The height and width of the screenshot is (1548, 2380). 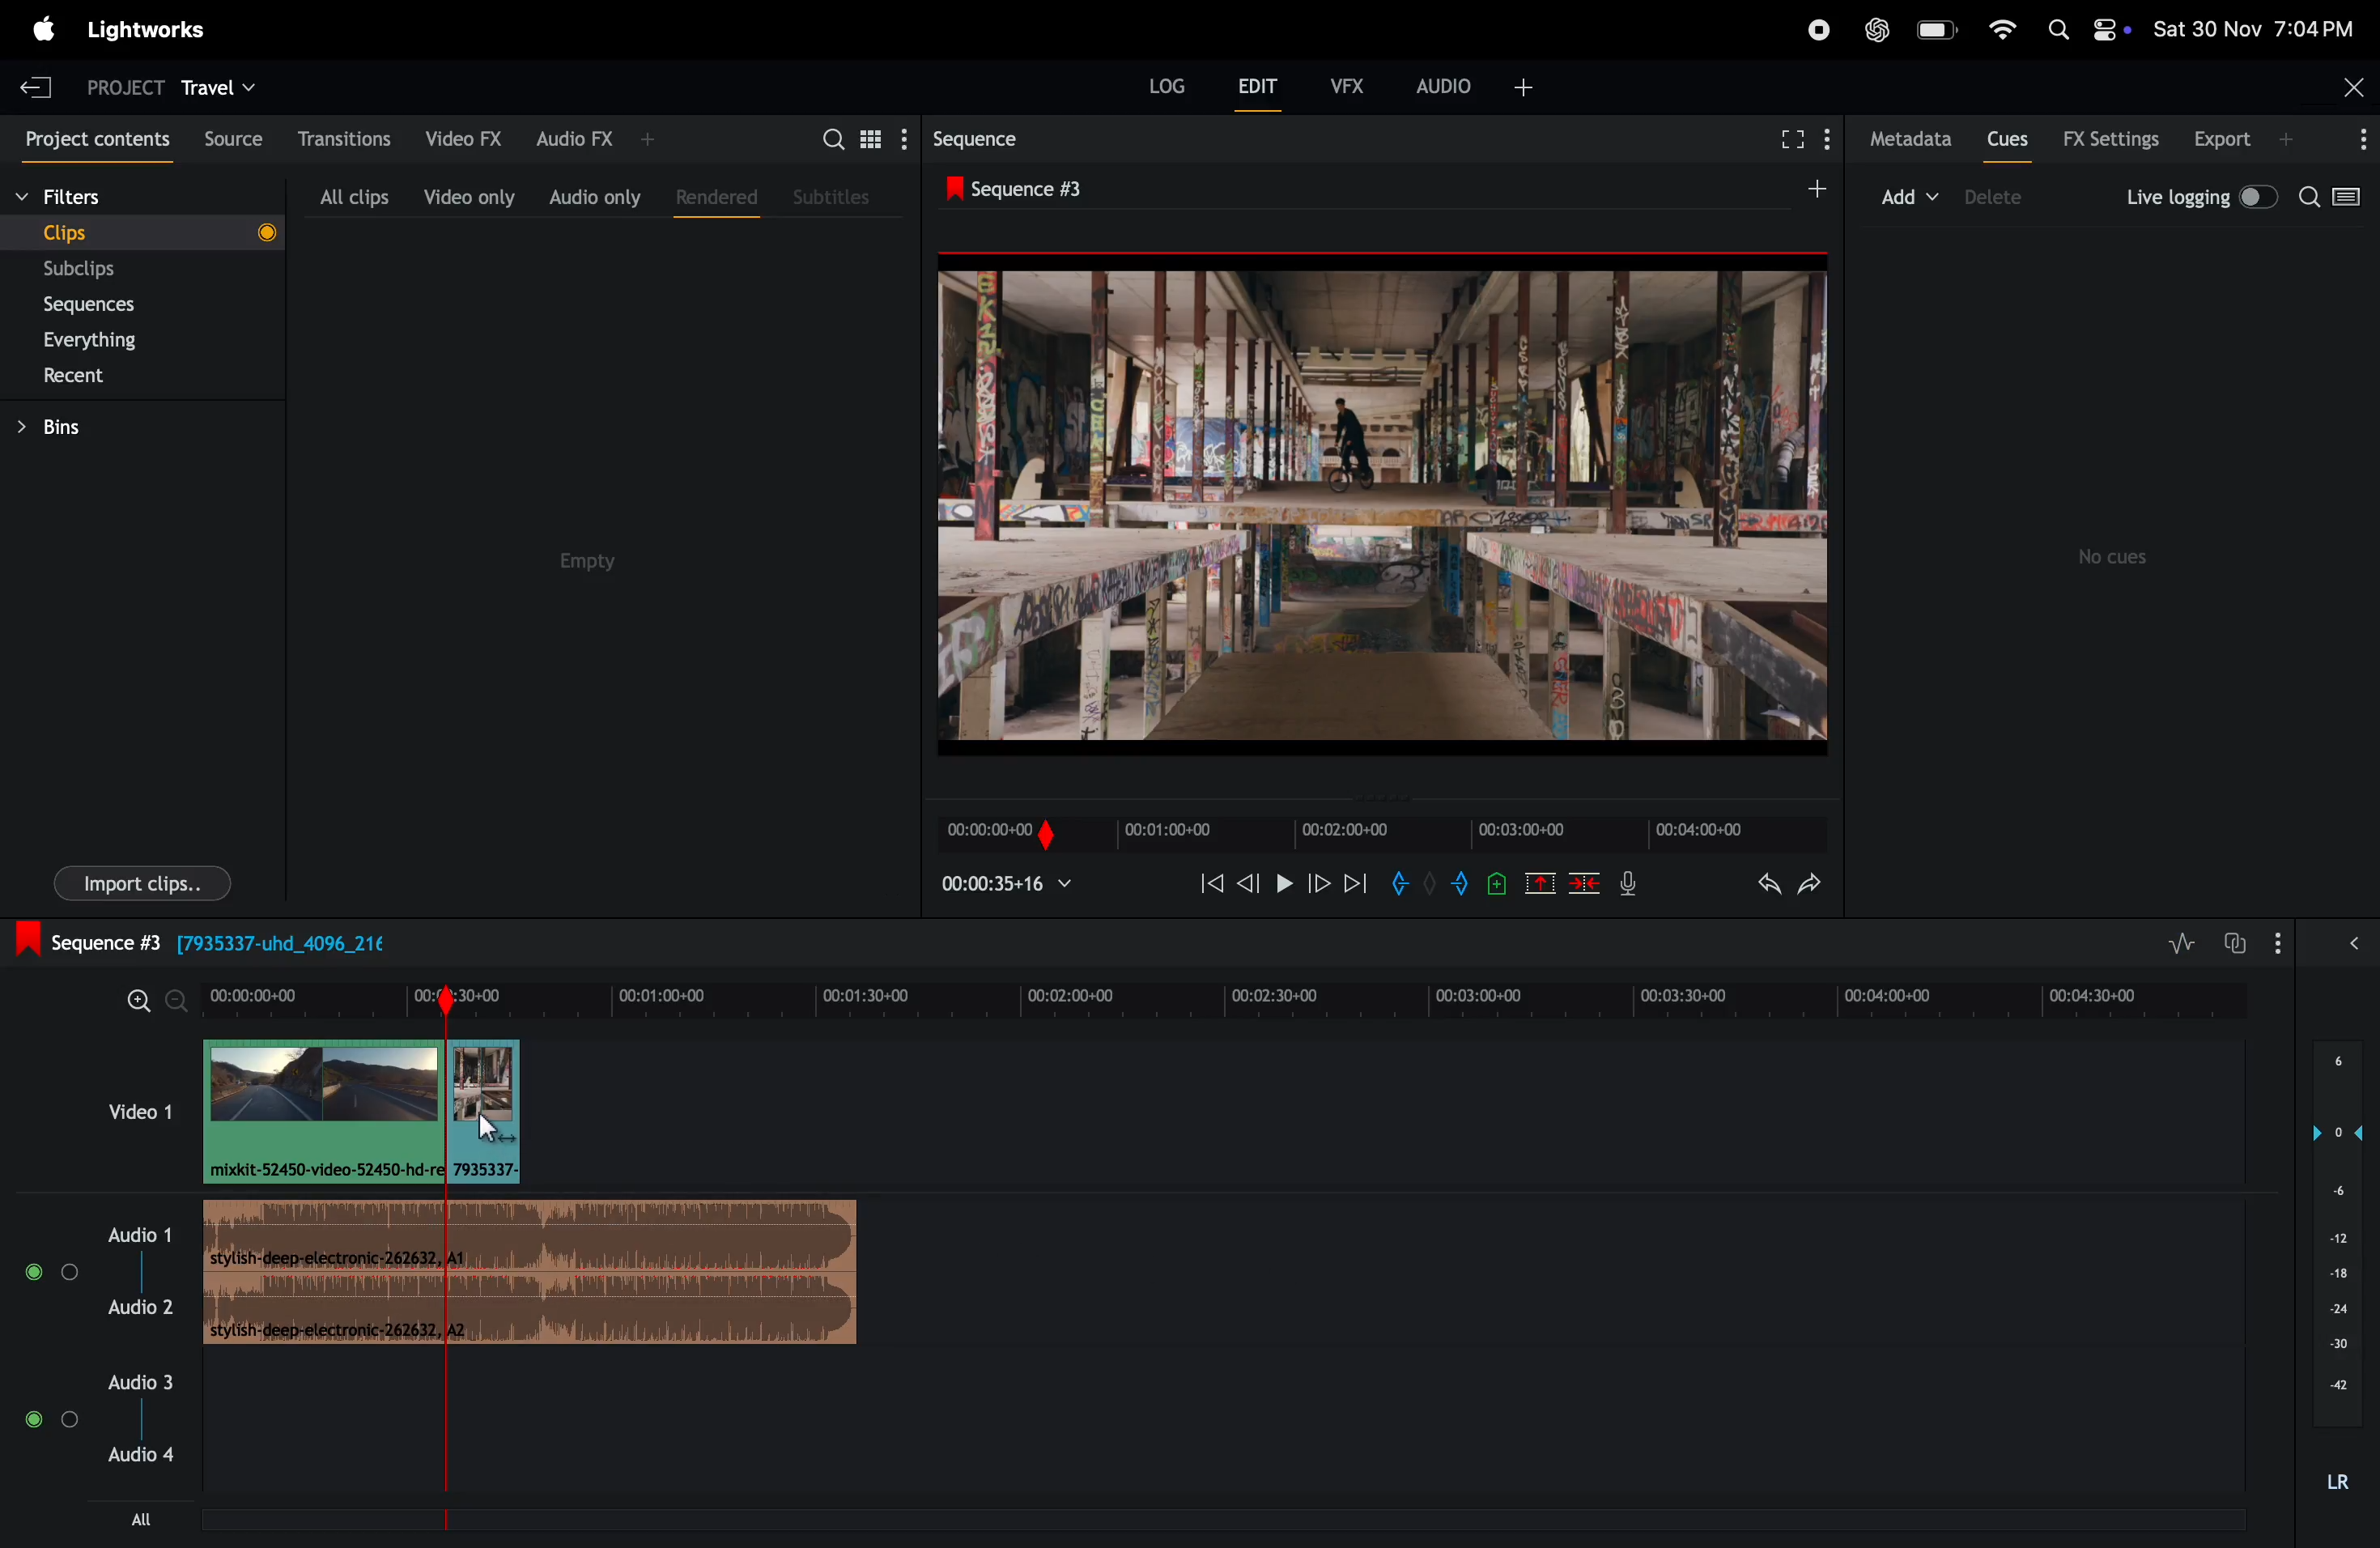 What do you see at coordinates (1262, 88) in the screenshot?
I see `edit` at bounding box center [1262, 88].